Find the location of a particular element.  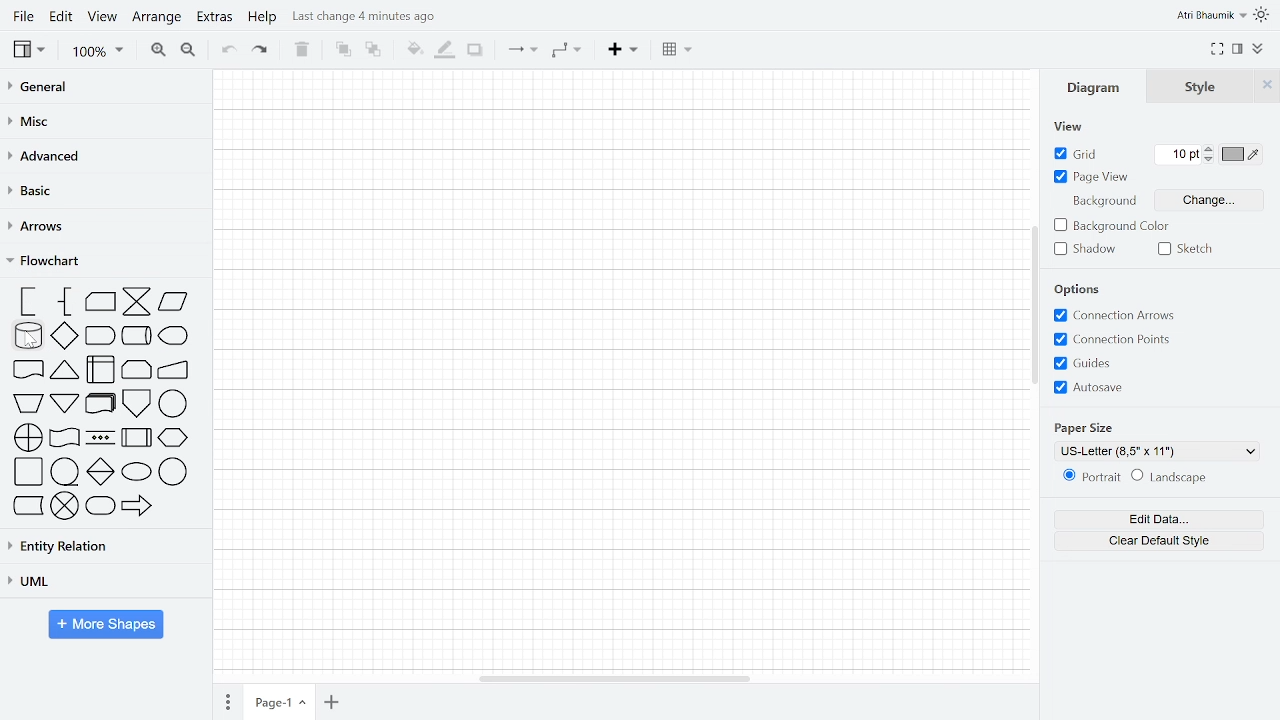

BAckground color is located at coordinates (1110, 226).